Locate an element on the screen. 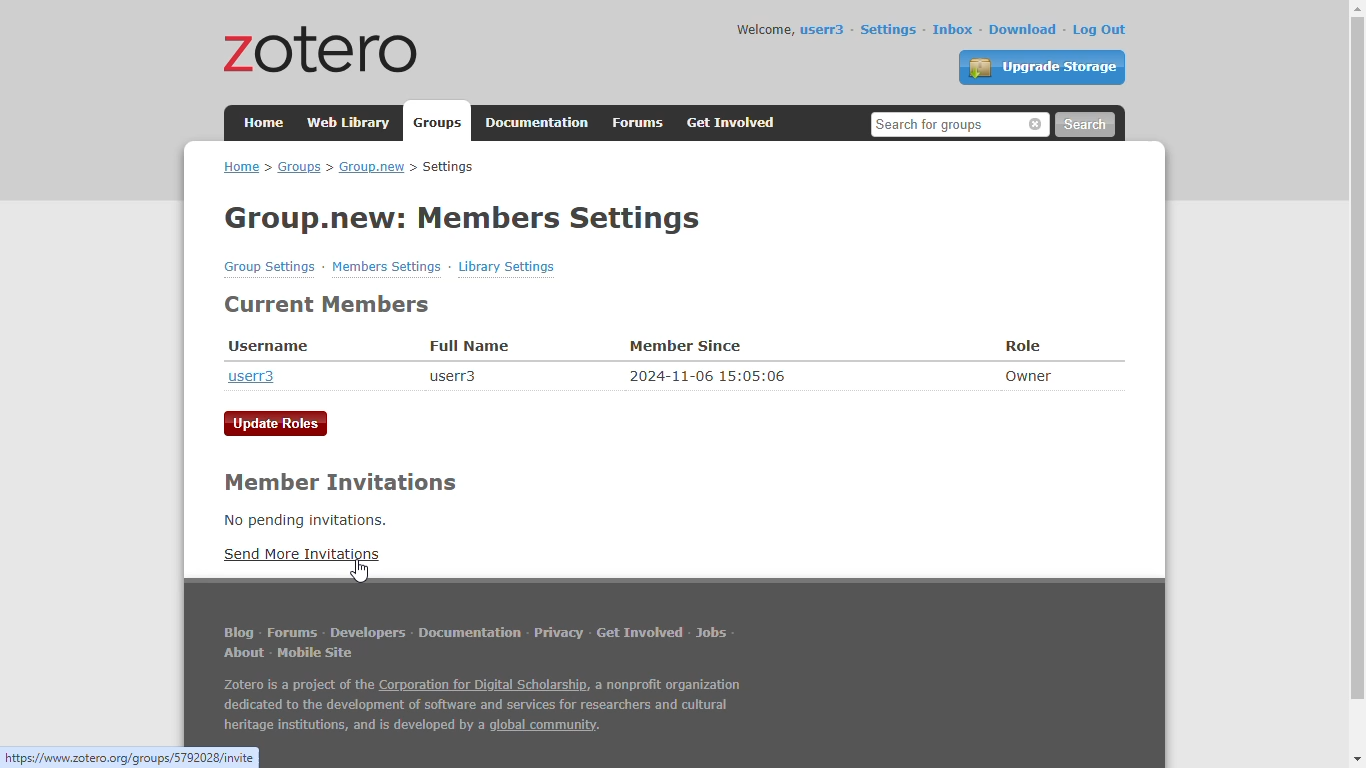 This screenshot has height=768, width=1366. member since is located at coordinates (686, 347).